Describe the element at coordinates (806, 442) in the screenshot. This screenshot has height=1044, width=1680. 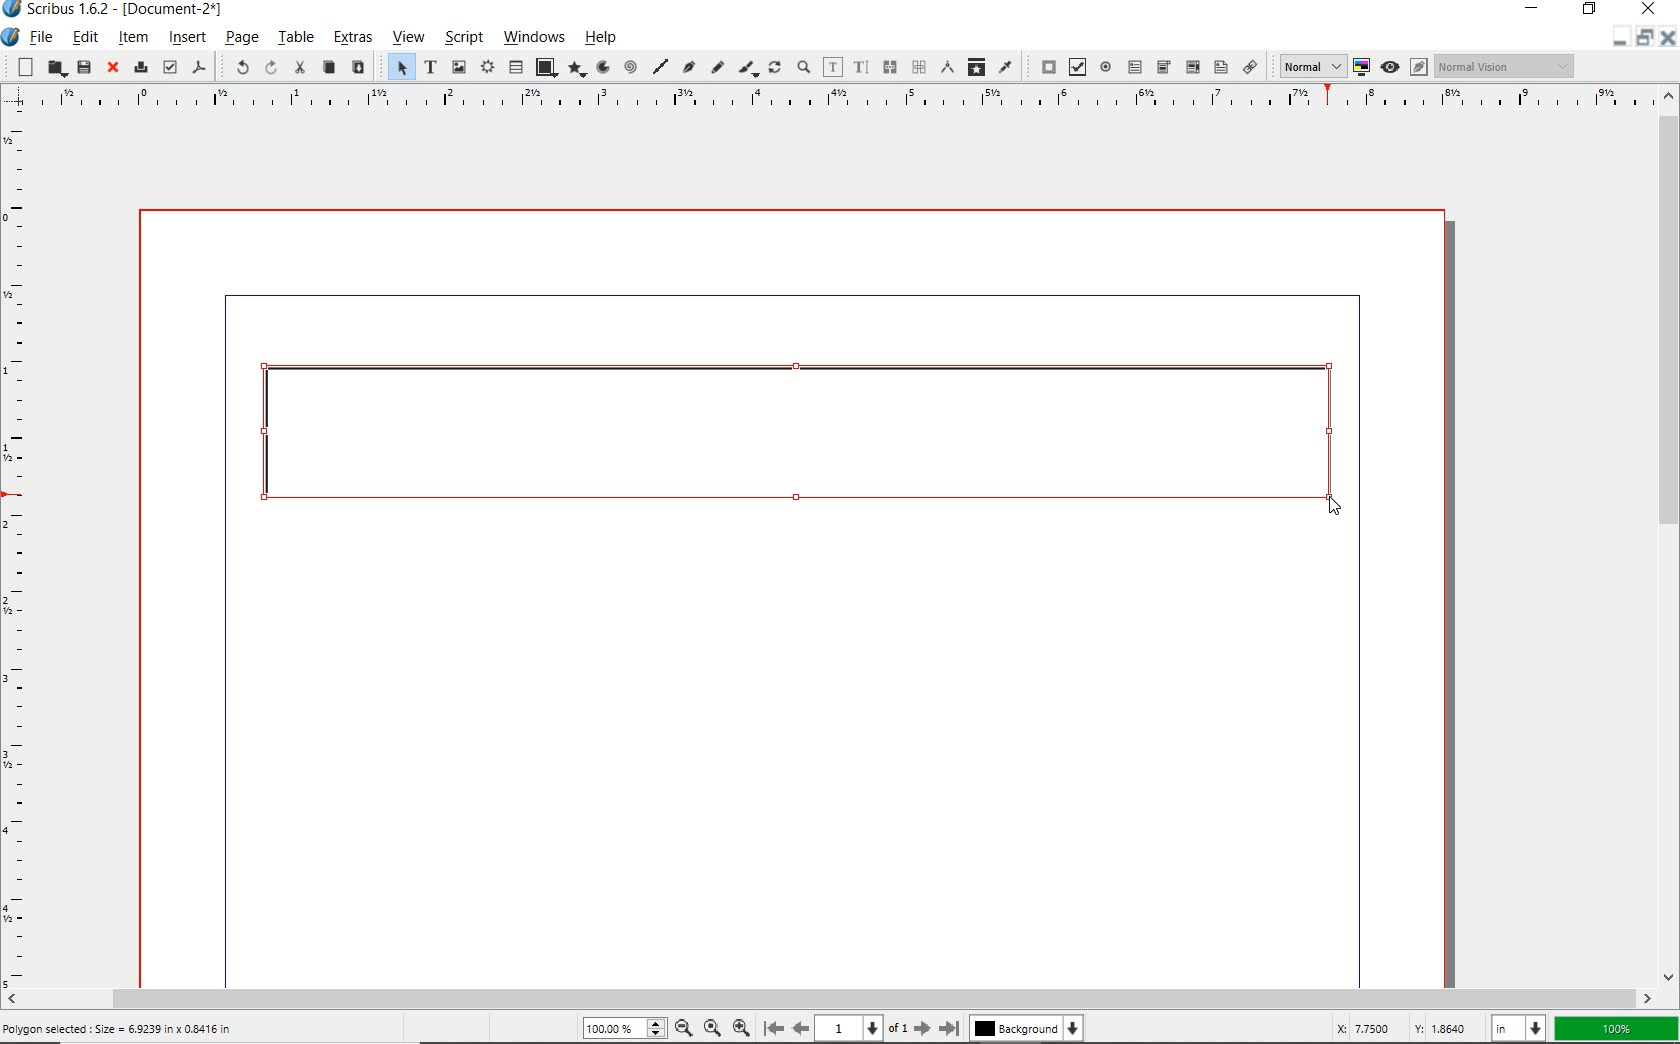
I see `drawn rectangle` at that location.